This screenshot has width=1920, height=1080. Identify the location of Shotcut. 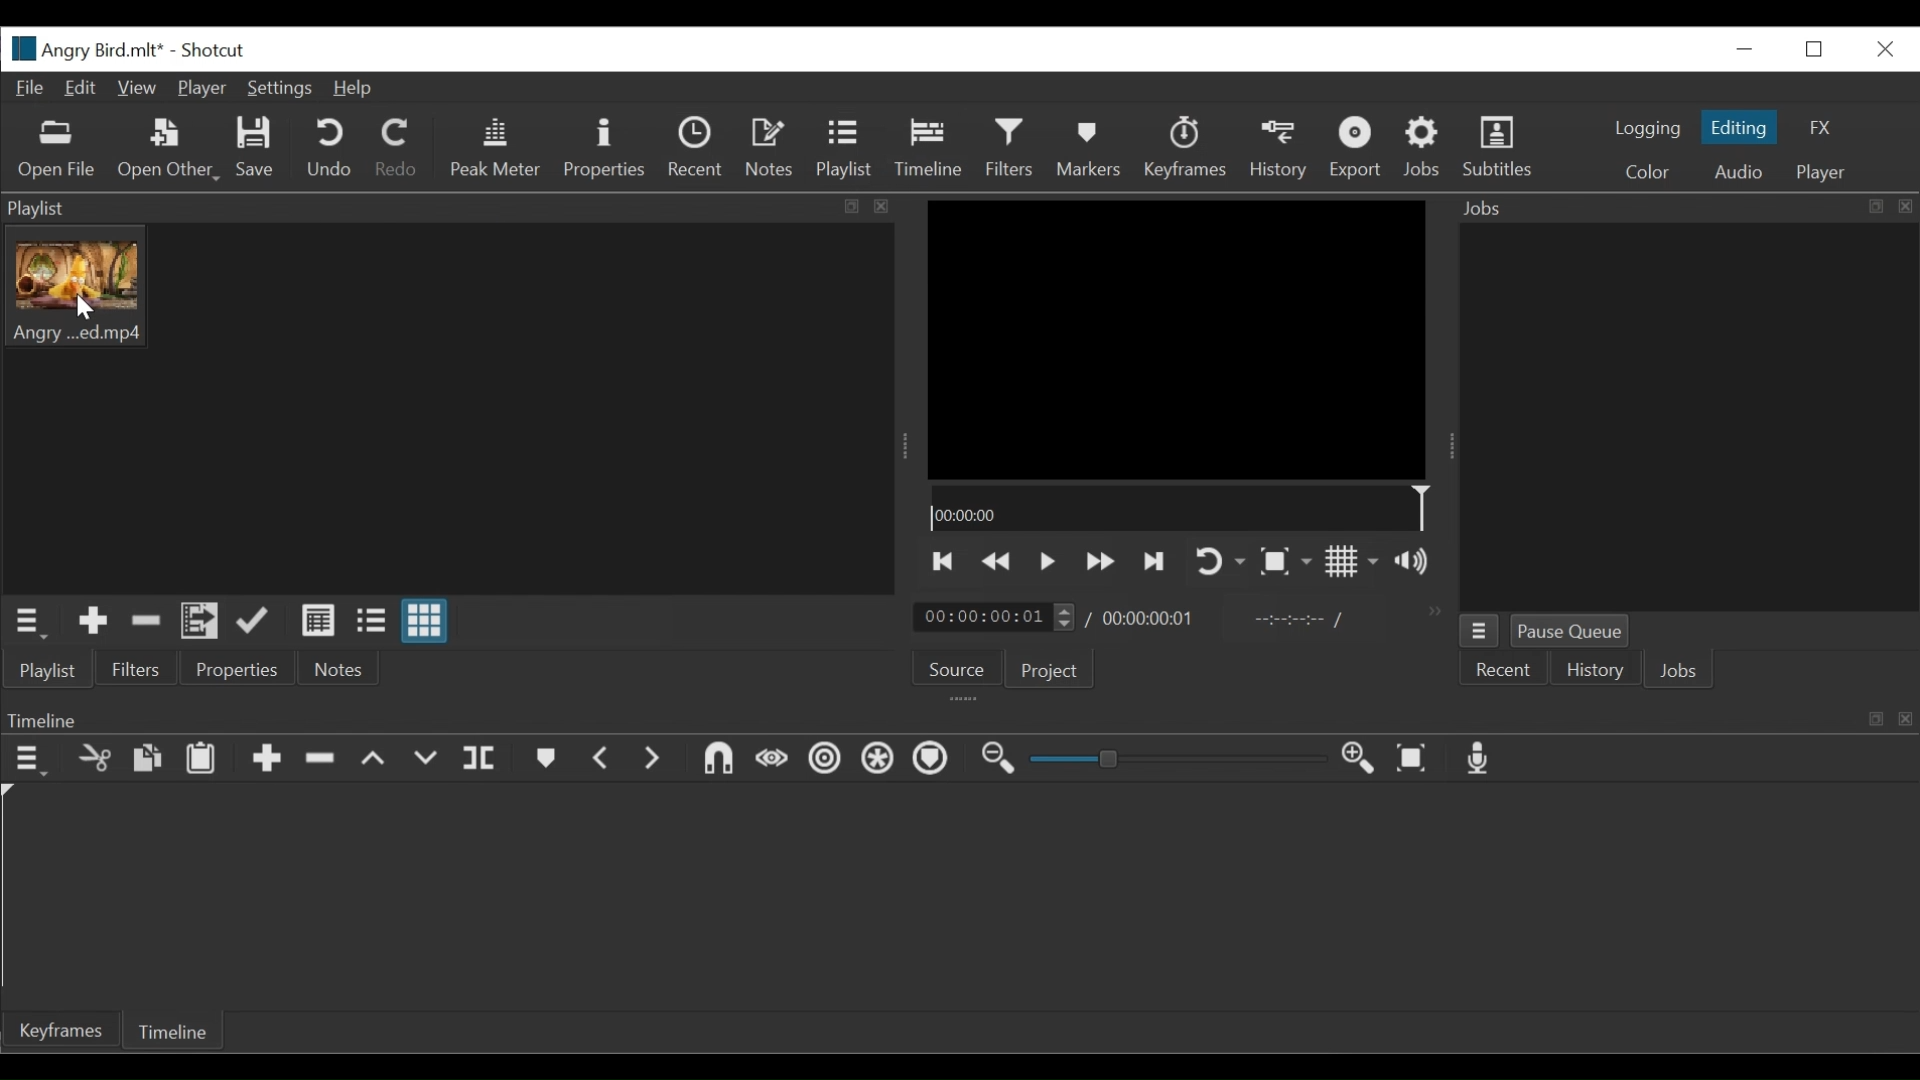
(214, 51).